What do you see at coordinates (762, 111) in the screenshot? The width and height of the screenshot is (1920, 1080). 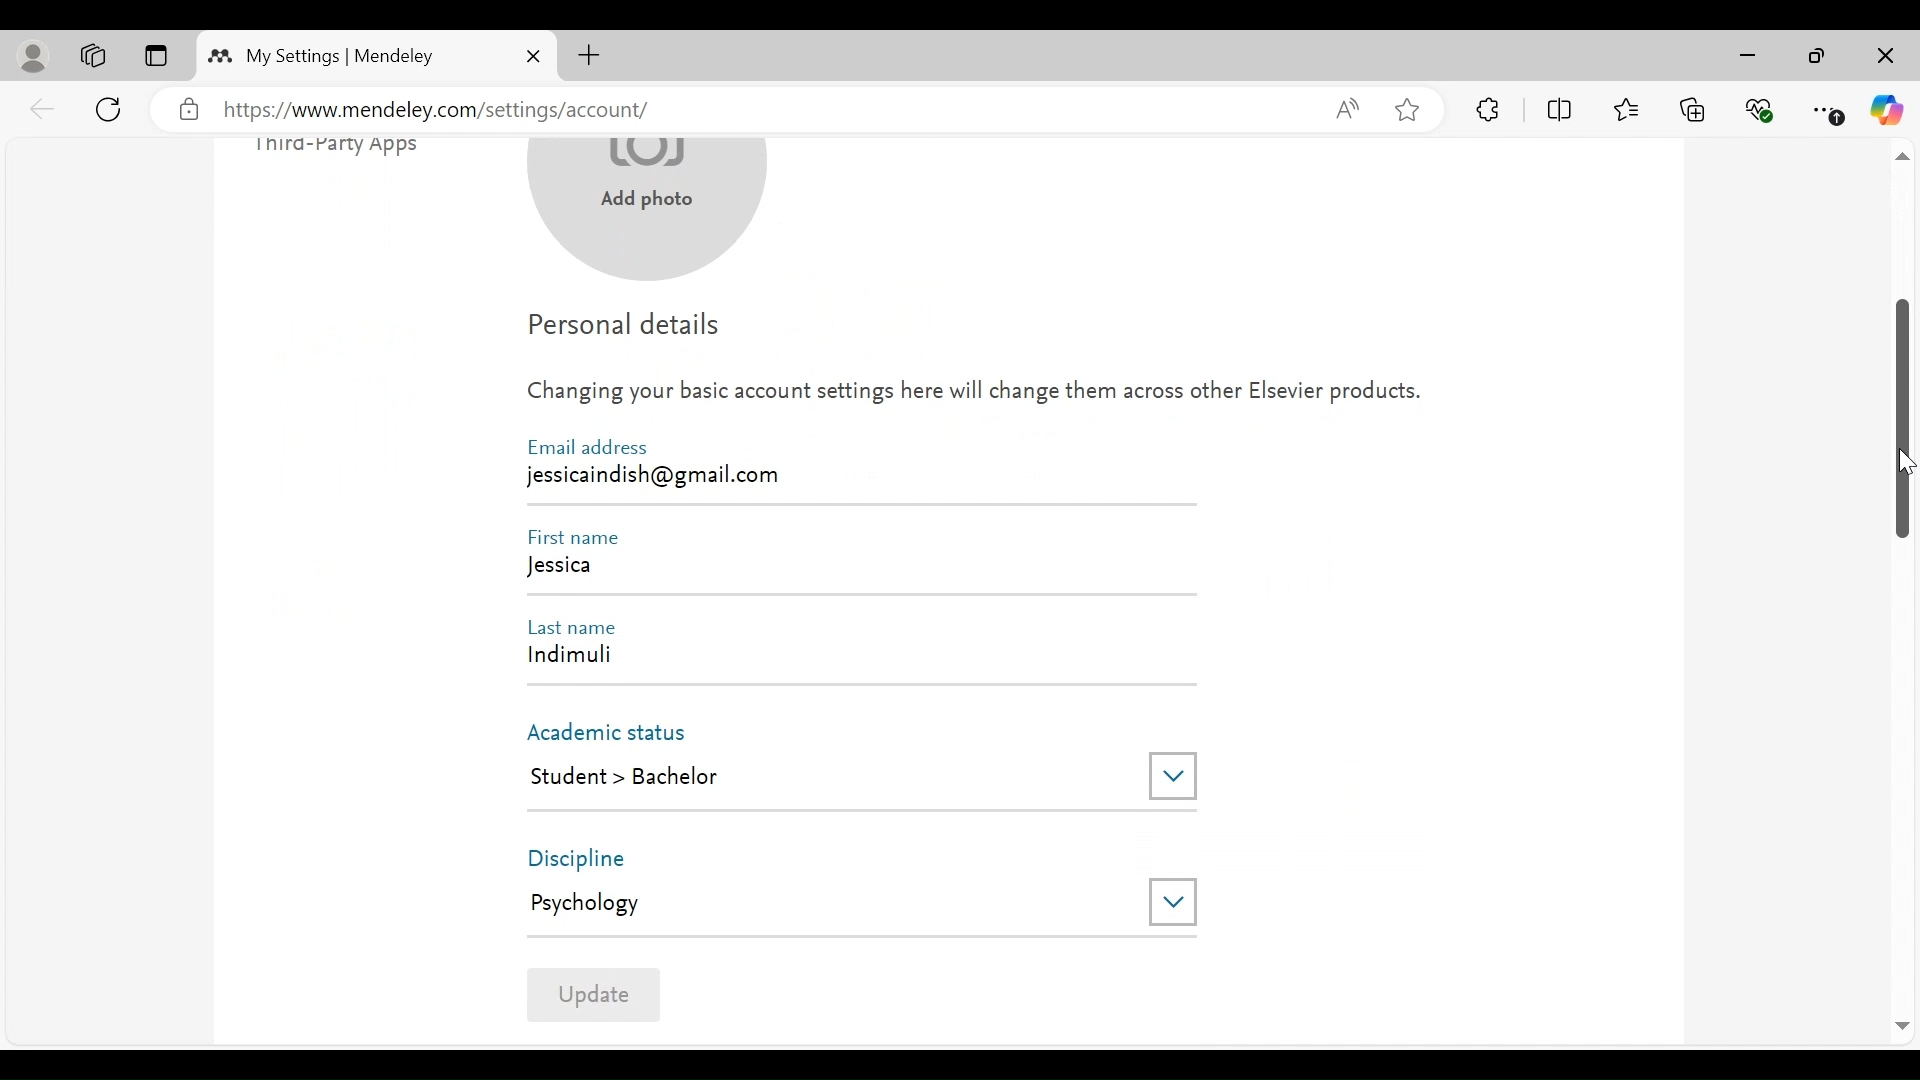 I see `https://www.mendeley.com/settings/account/` at bounding box center [762, 111].